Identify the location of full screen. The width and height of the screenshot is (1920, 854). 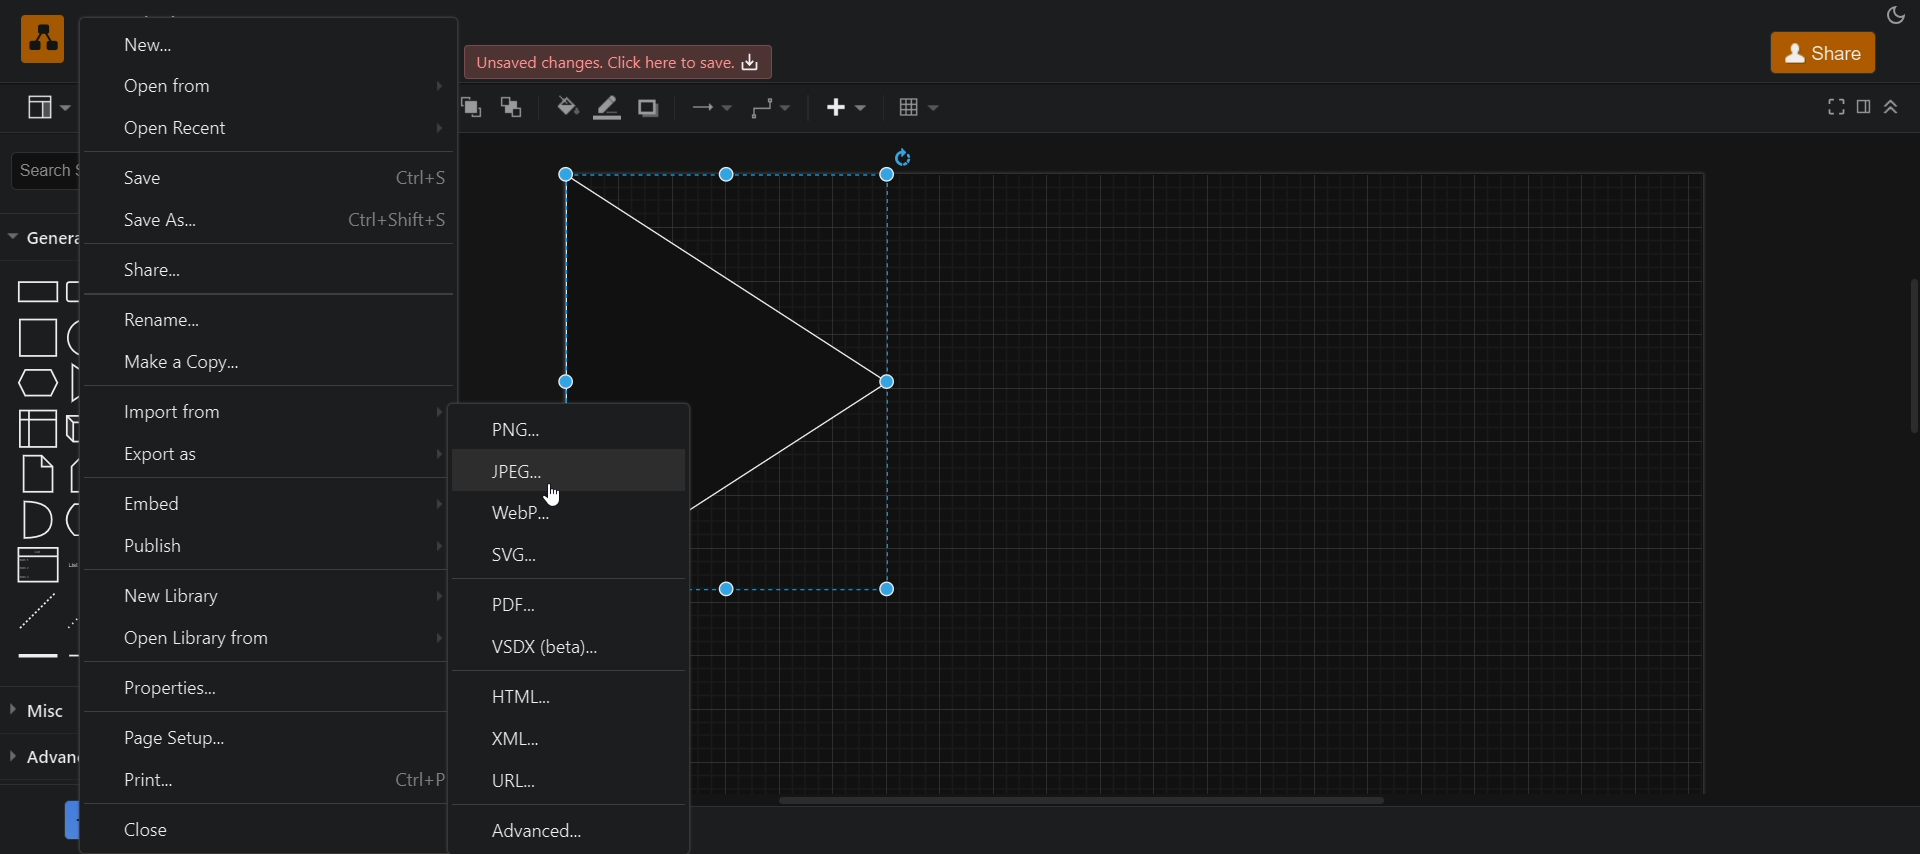
(1833, 107).